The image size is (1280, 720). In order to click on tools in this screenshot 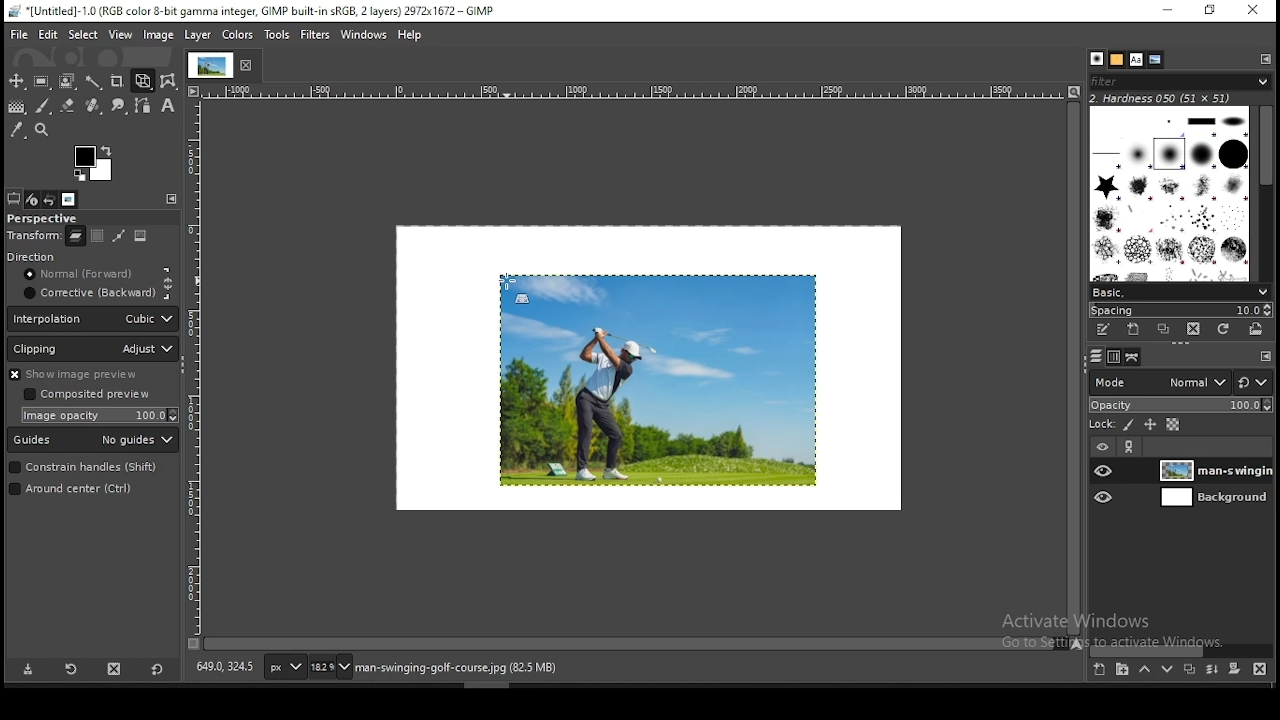, I will do `click(277, 32)`.